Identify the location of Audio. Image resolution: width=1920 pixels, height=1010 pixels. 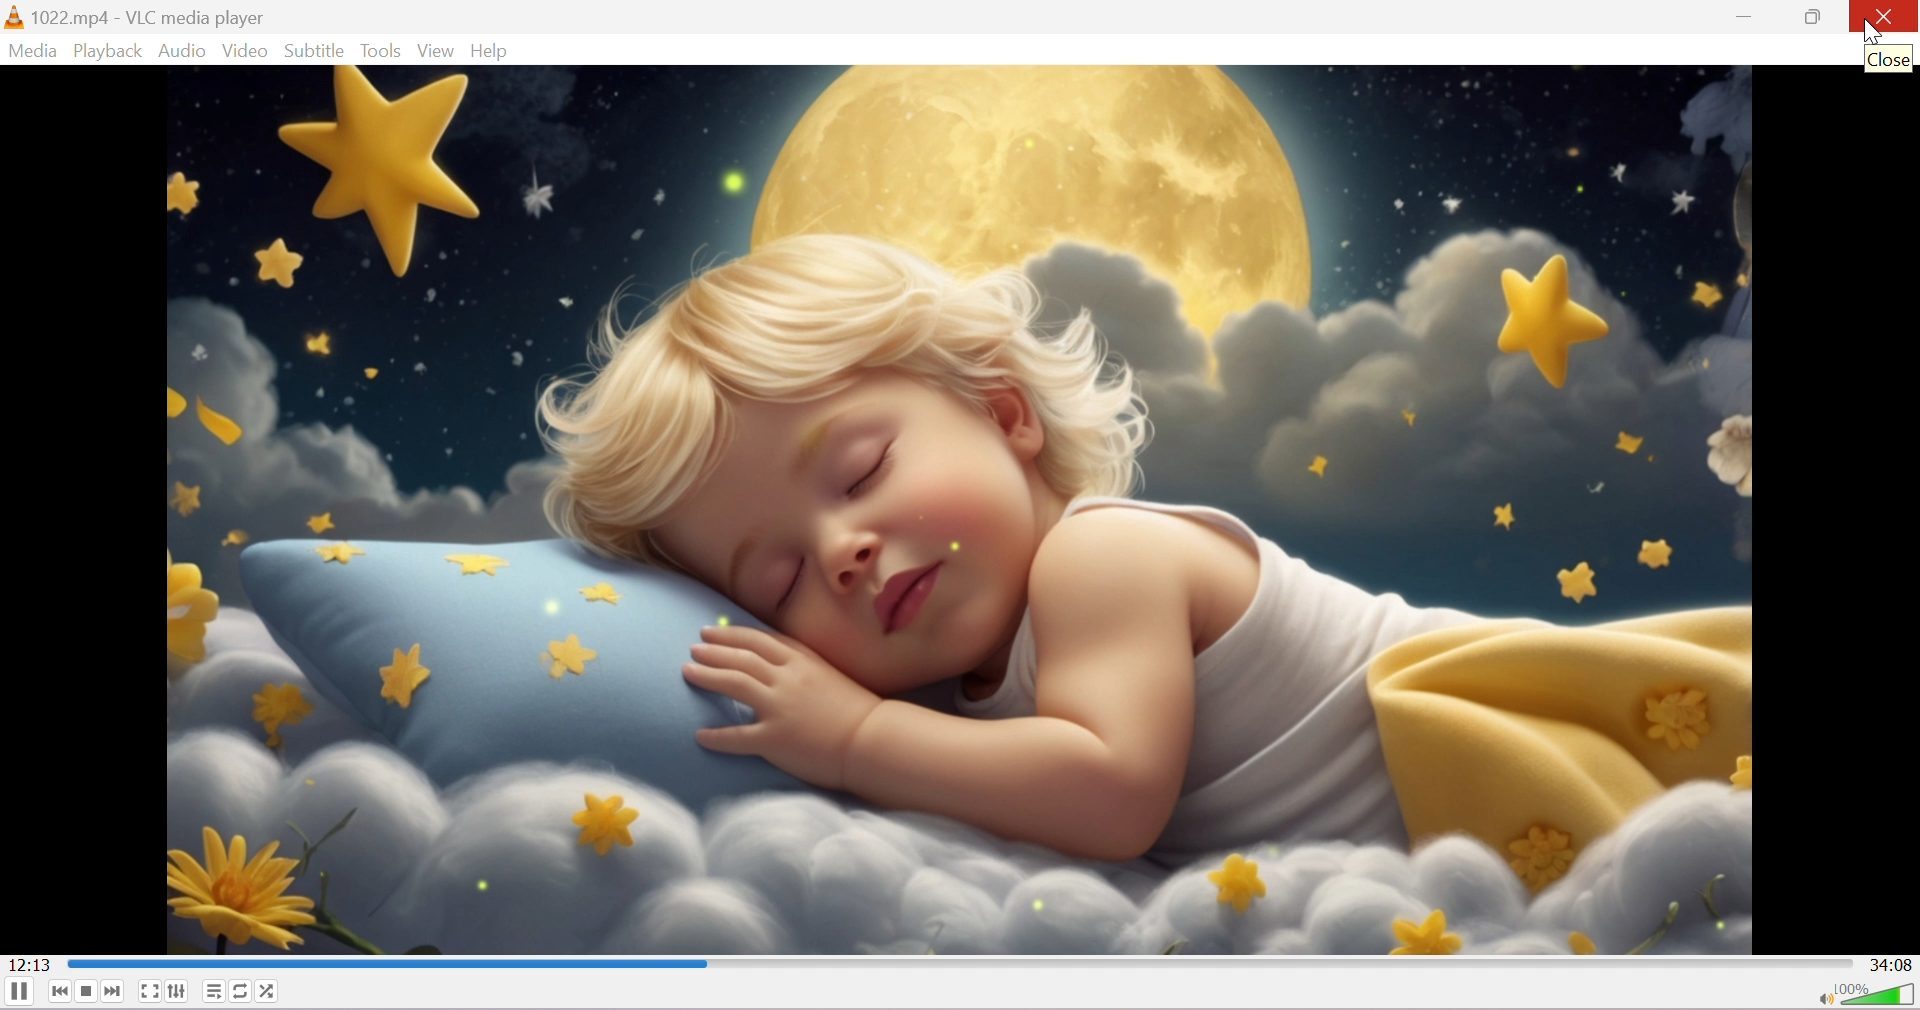
(185, 52).